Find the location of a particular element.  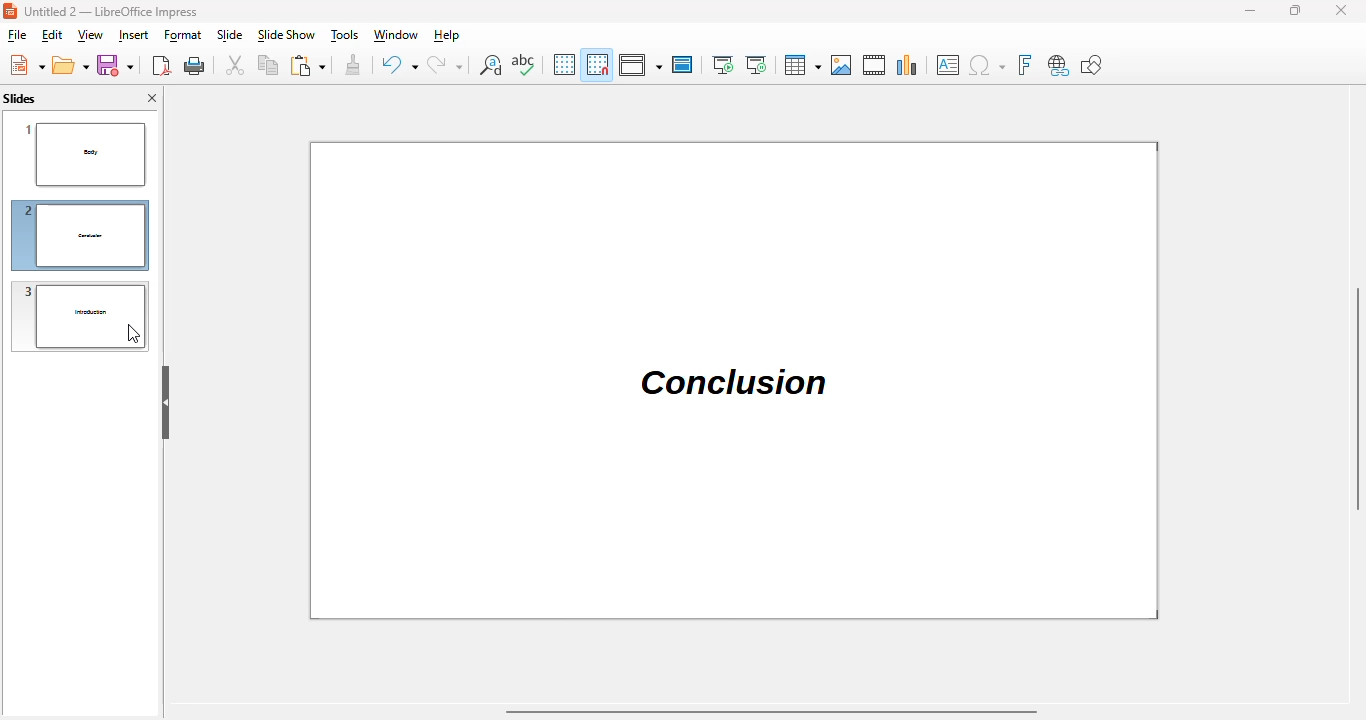

insert audio or video is located at coordinates (875, 65).